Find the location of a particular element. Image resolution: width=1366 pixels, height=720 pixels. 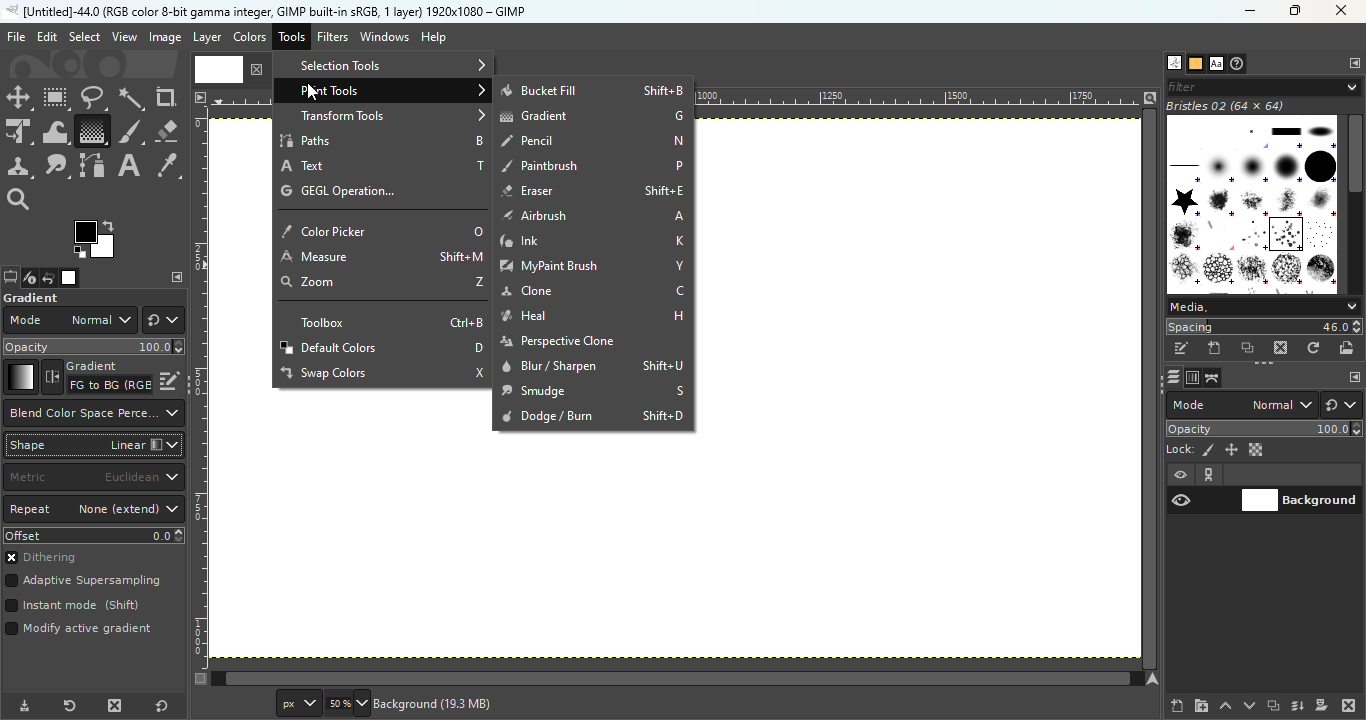

Clone is located at coordinates (590, 293).